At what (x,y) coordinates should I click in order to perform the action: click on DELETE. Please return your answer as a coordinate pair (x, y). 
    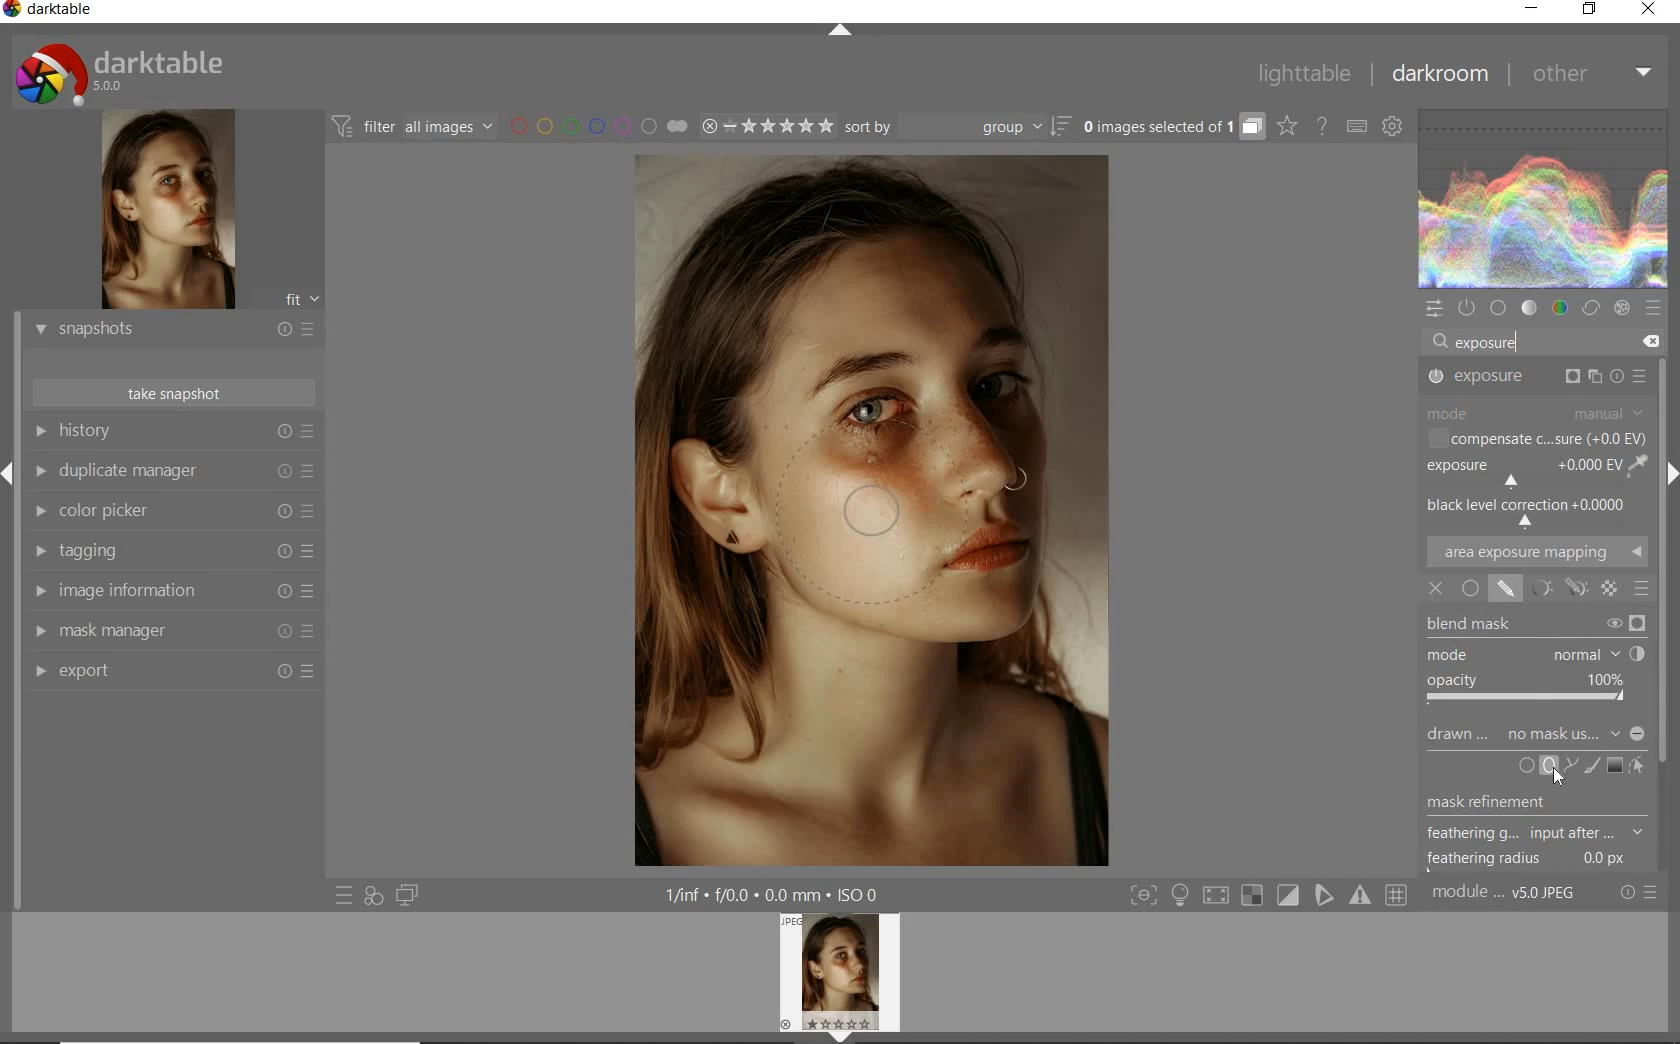
    Looking at the image, I should click on (1649, 339).